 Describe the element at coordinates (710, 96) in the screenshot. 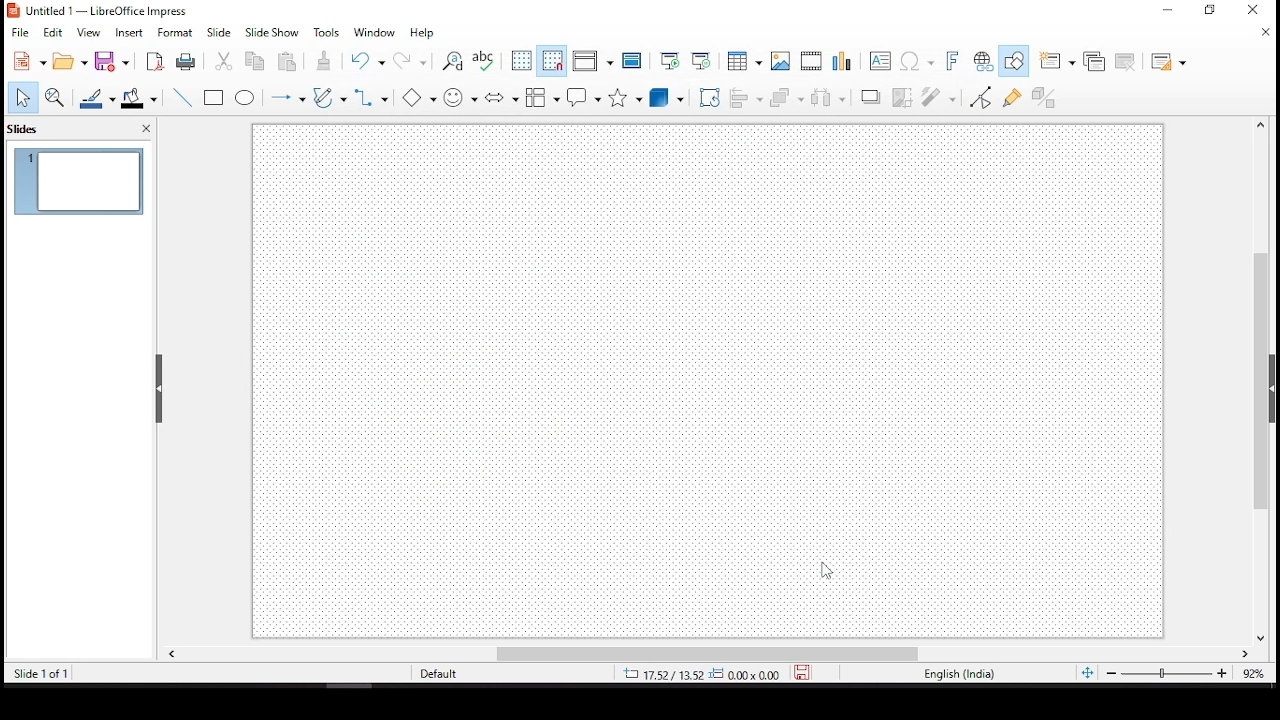

I see `rotate` at that location.